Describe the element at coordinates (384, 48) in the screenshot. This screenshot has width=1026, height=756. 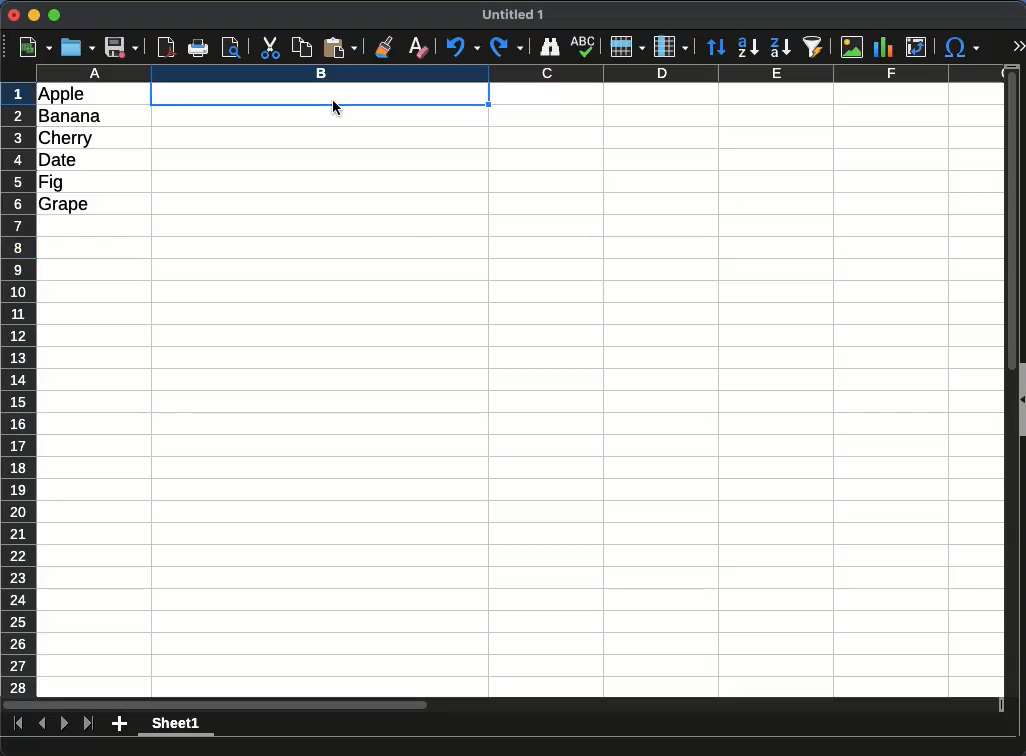
I see `clone formatting` at that location.